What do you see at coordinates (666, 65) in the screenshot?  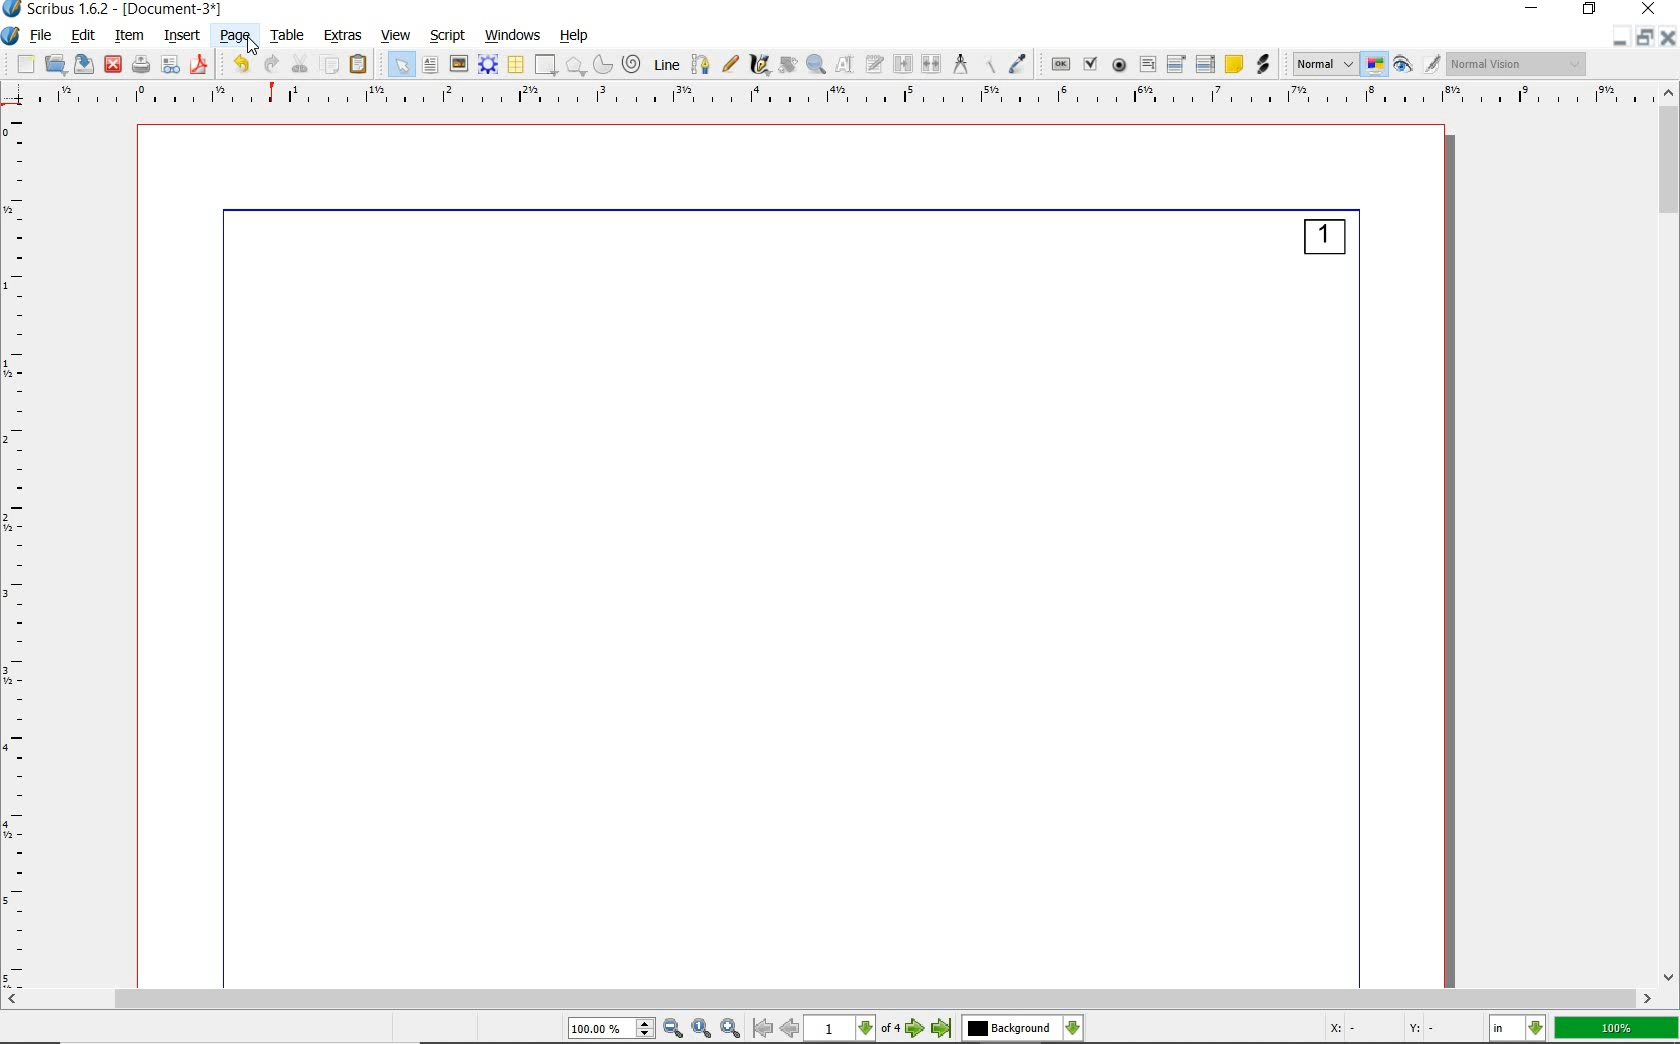 I see `line` at bounding box center [666, 65].